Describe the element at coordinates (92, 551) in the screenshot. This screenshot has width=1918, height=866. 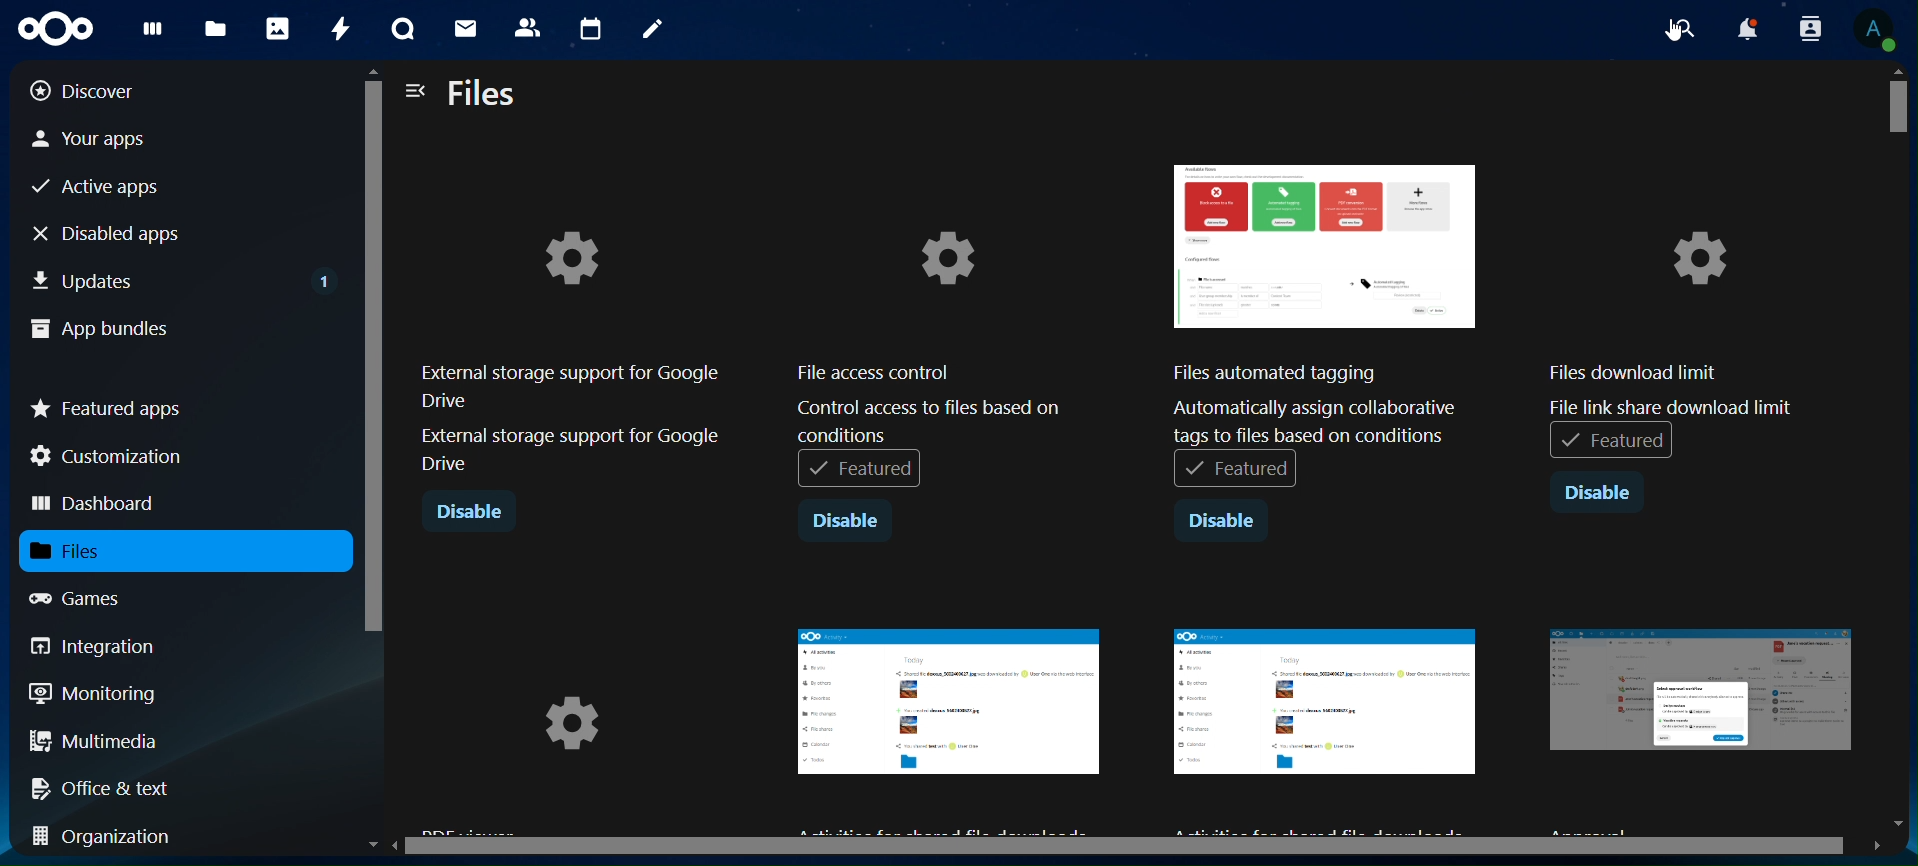
I see `files` at that location.